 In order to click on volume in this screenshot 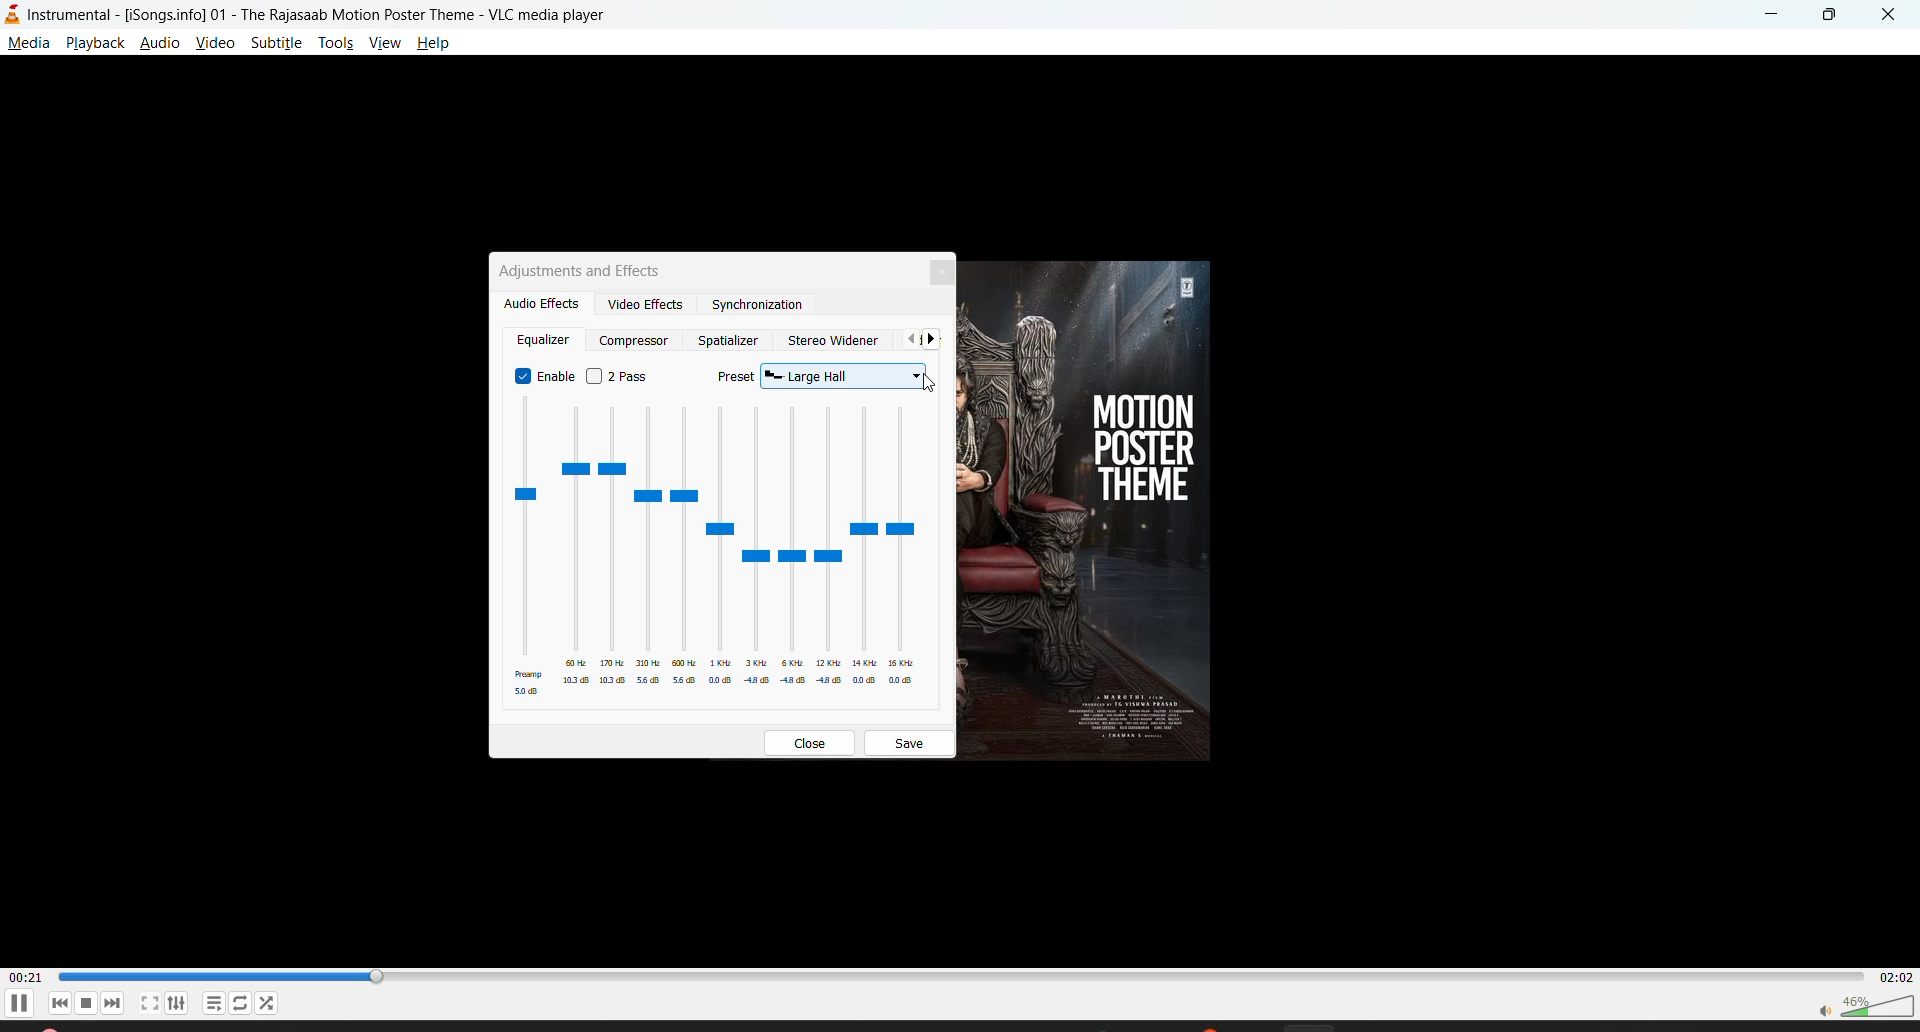, I will do `click(1865, 1004)`.